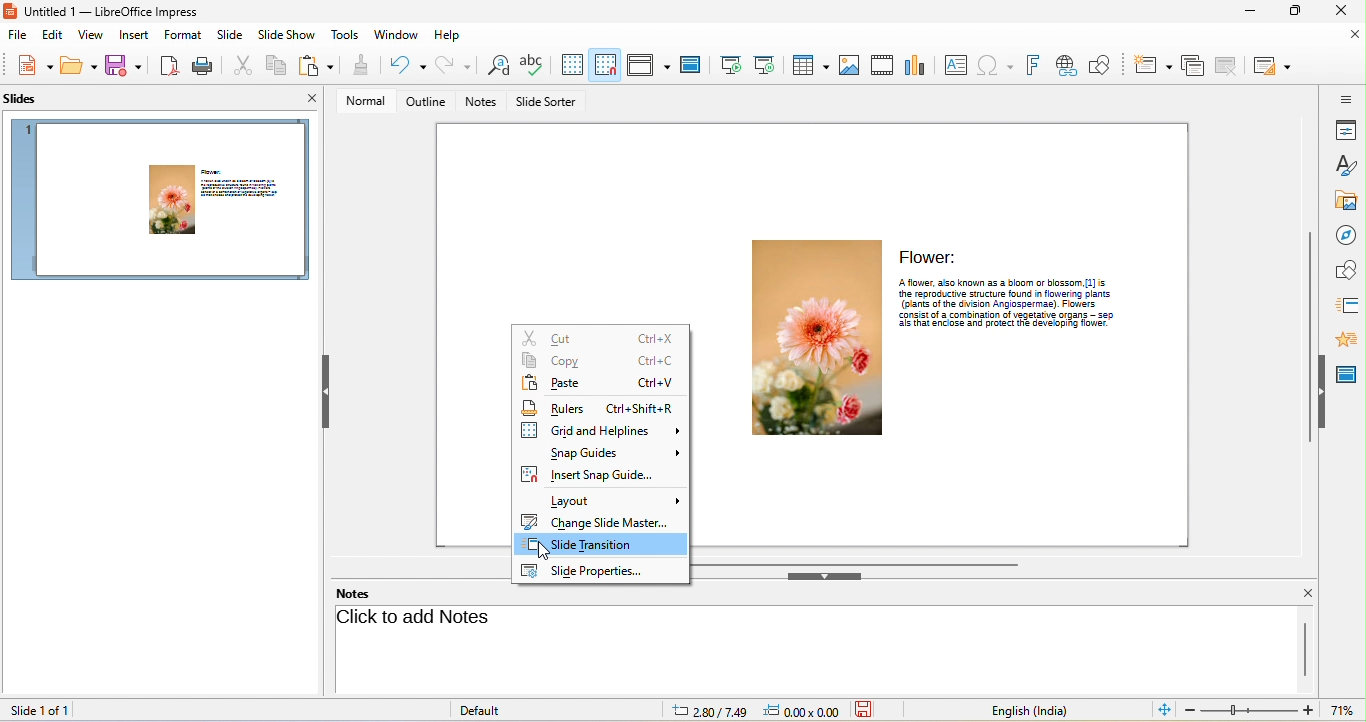 This screenshot has width=1366, height=722. Describe the element at coordinates (801, 710) in the screenshot. I see `0.00x0.00` at that location.